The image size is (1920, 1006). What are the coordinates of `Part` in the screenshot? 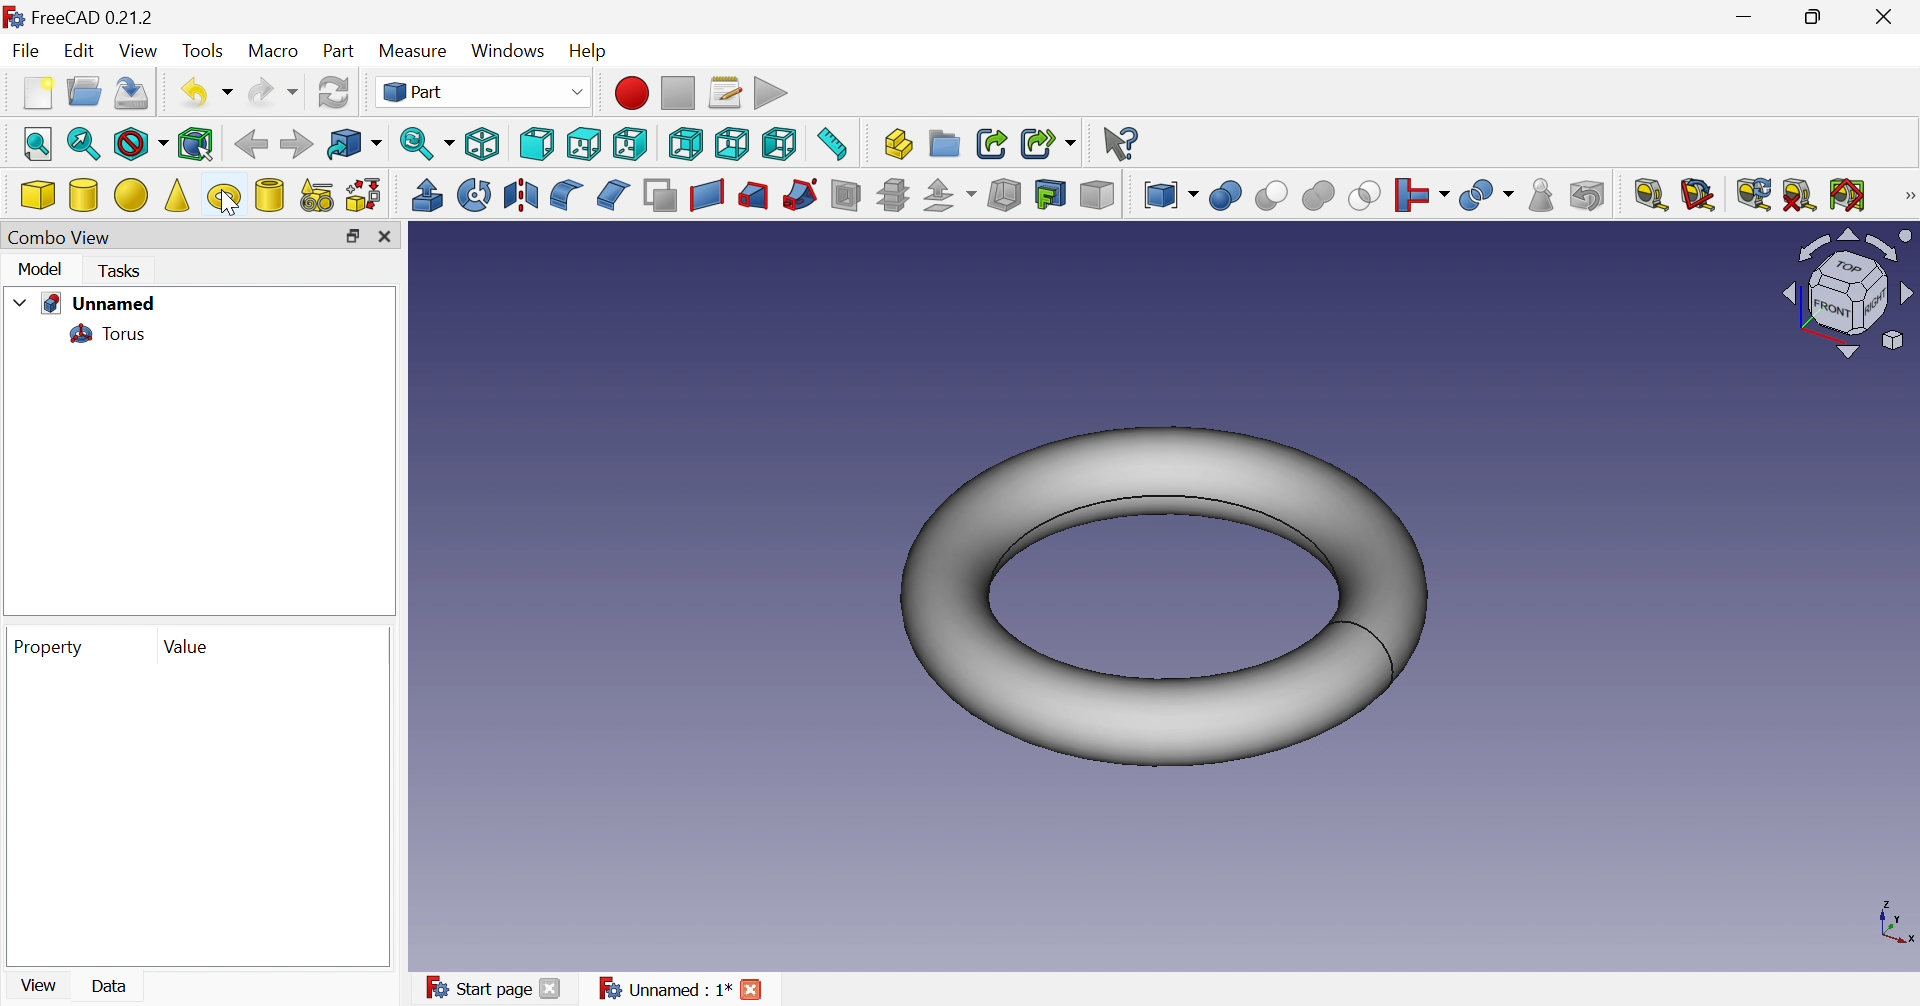 It's located at (337, 53).